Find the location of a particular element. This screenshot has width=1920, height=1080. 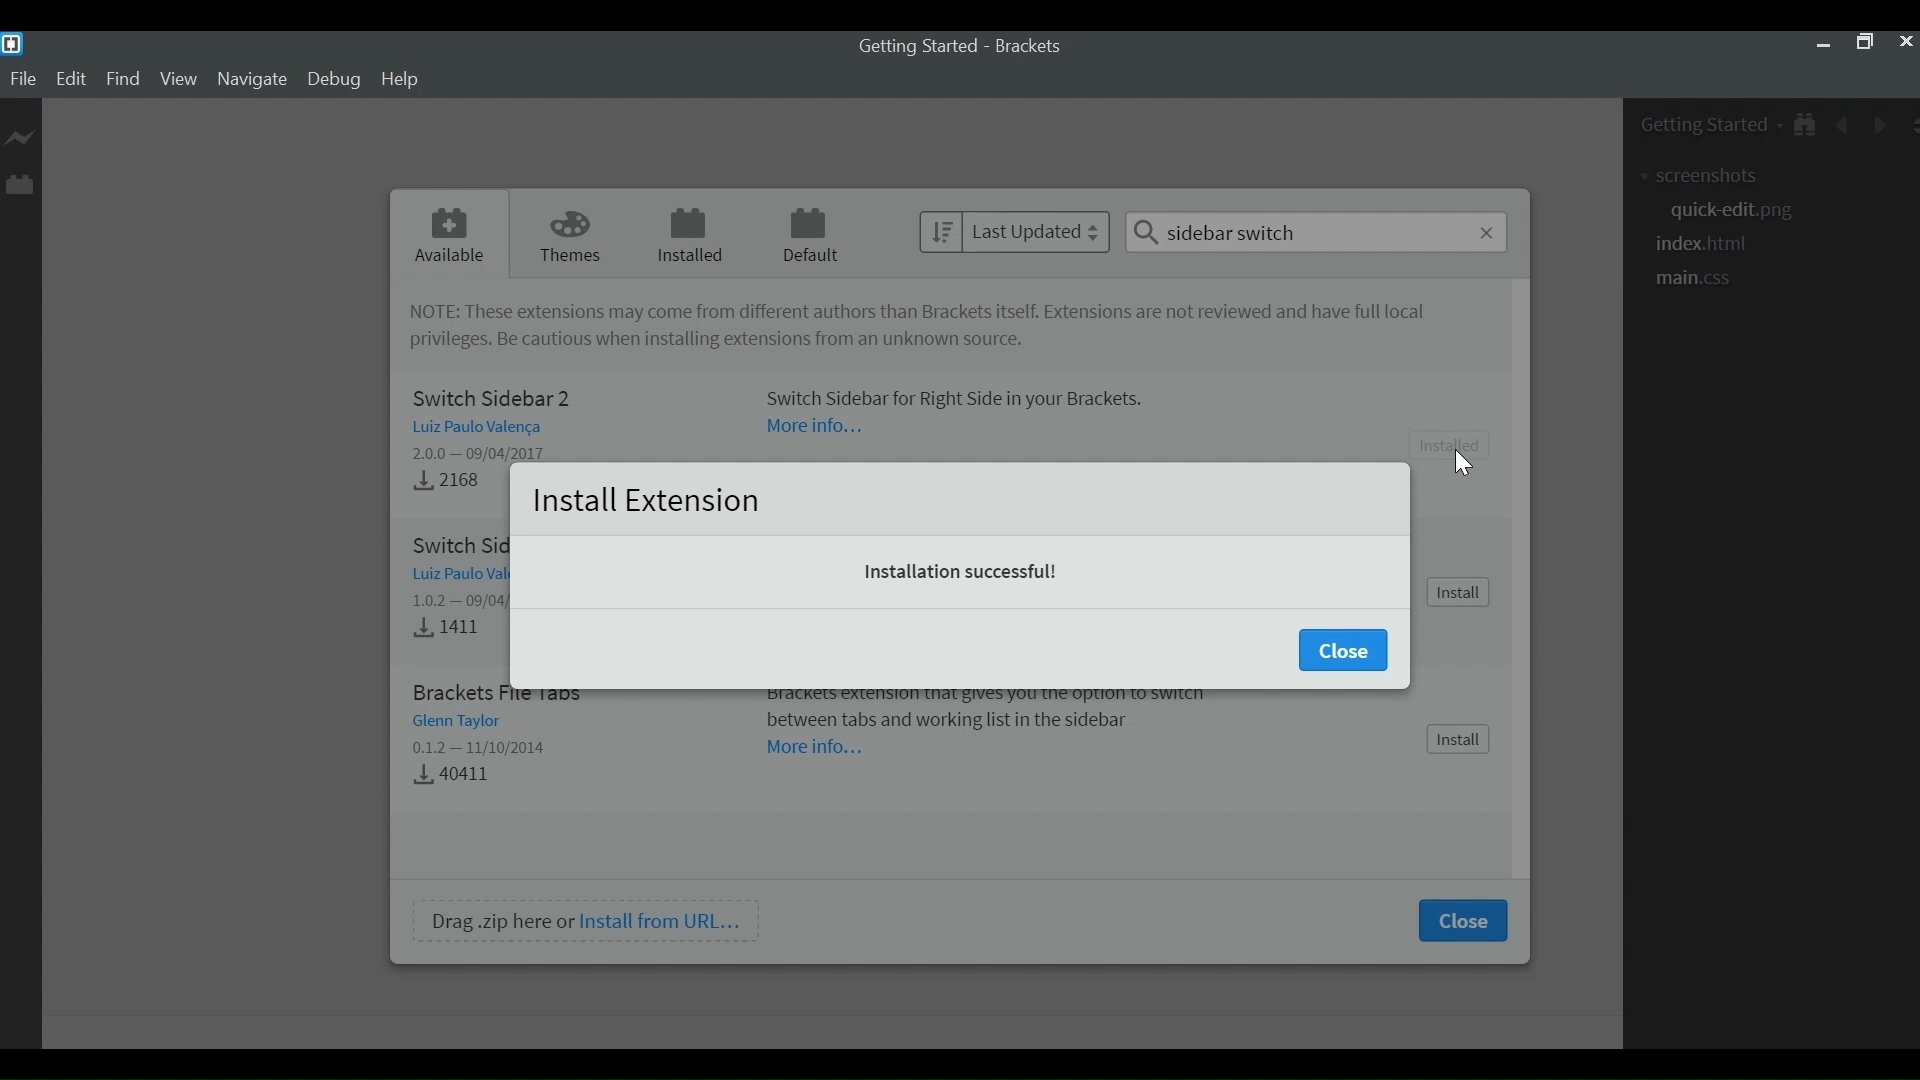

Find is located at coordinates (123, 81).